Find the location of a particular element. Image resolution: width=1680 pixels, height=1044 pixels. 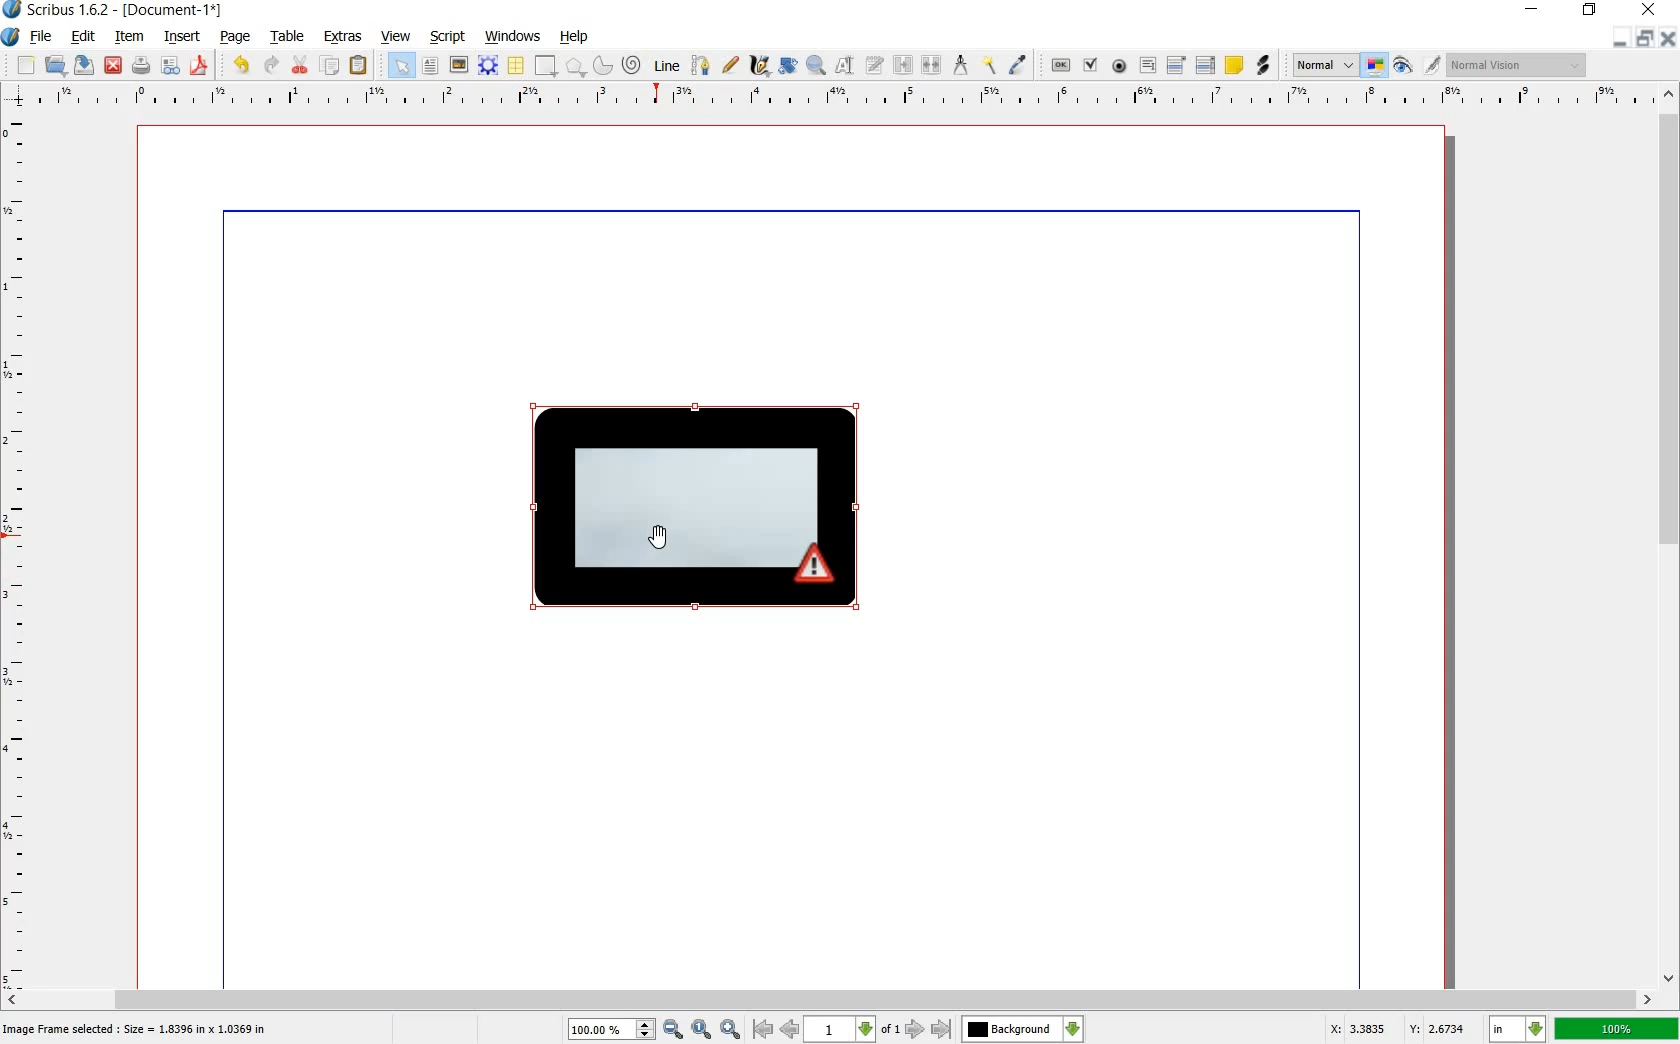

select the image preview quality is located at coordinates (1321, 63).